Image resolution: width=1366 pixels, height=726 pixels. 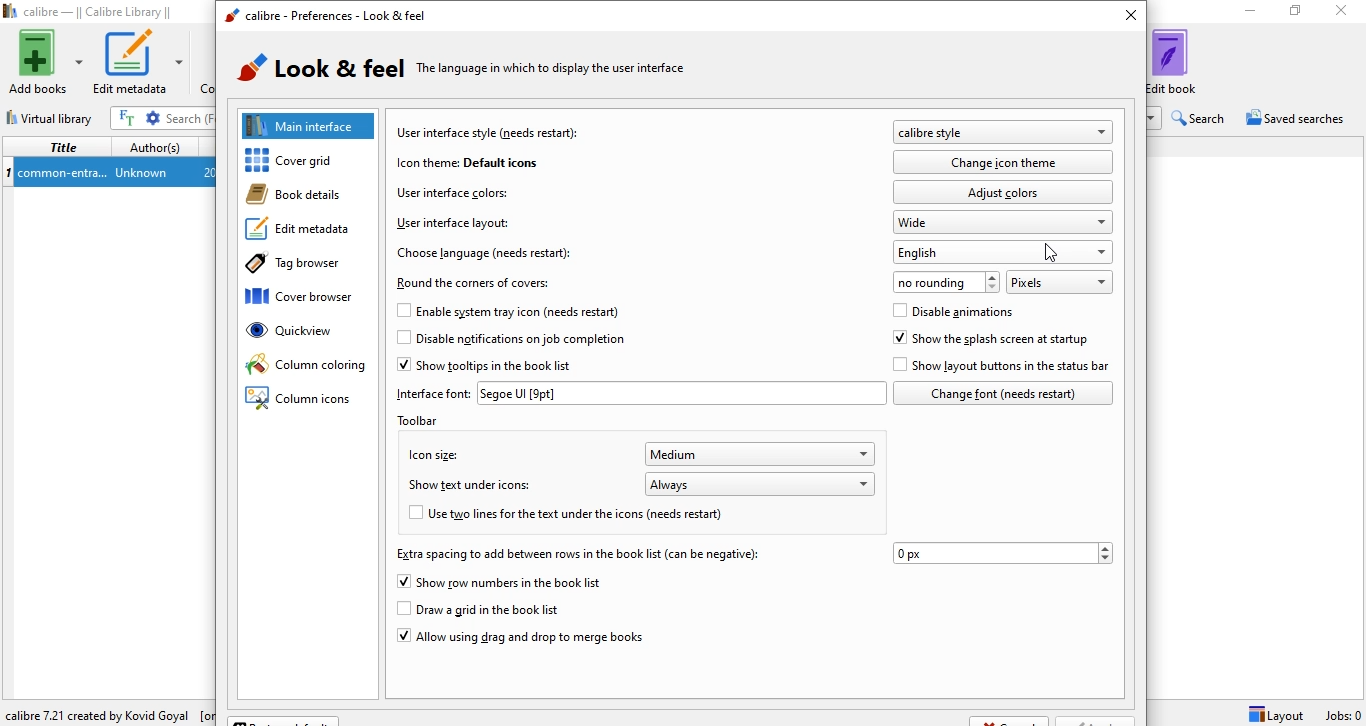 What do you see at coordinates (501, 583) in the screenshot?
I see `show row number in the book list` at bounding box center [501, 583].